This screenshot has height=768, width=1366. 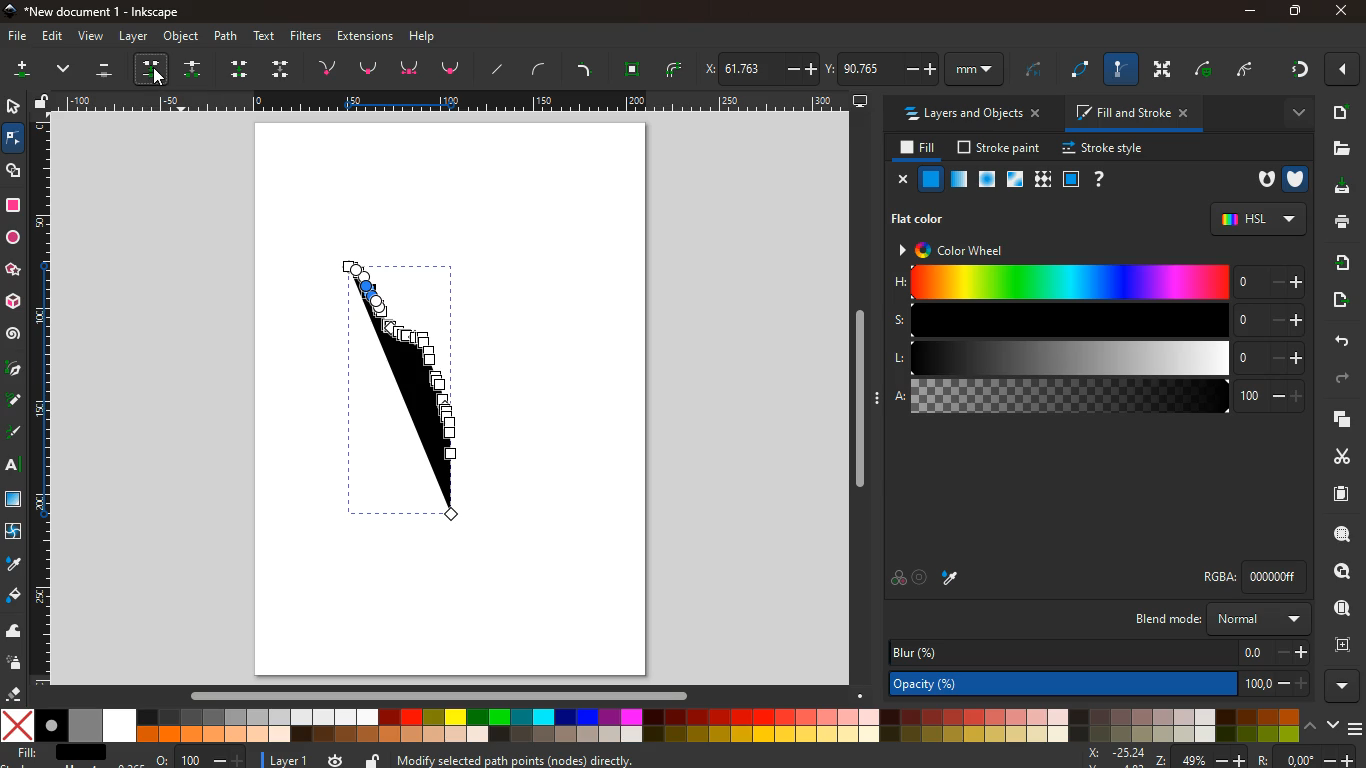 I want to click on file, so click(x=16, y=37).